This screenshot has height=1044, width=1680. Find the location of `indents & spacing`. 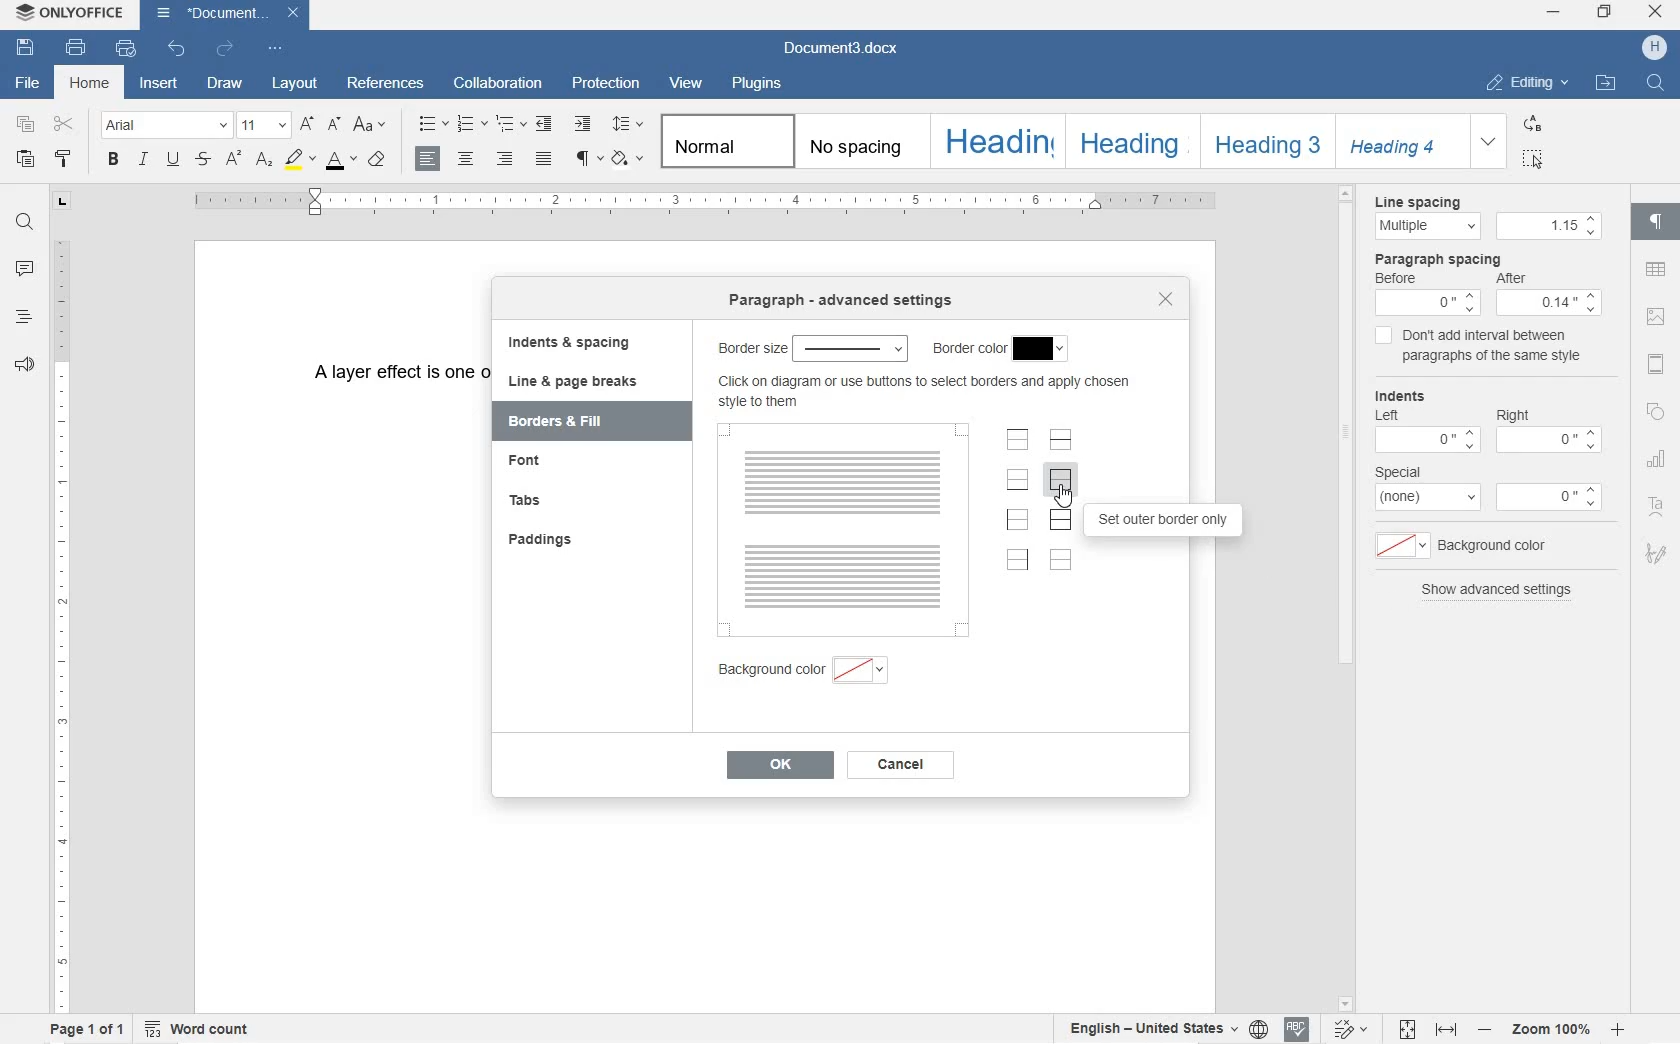

indents & spacing is located at coordinates (575, 342).